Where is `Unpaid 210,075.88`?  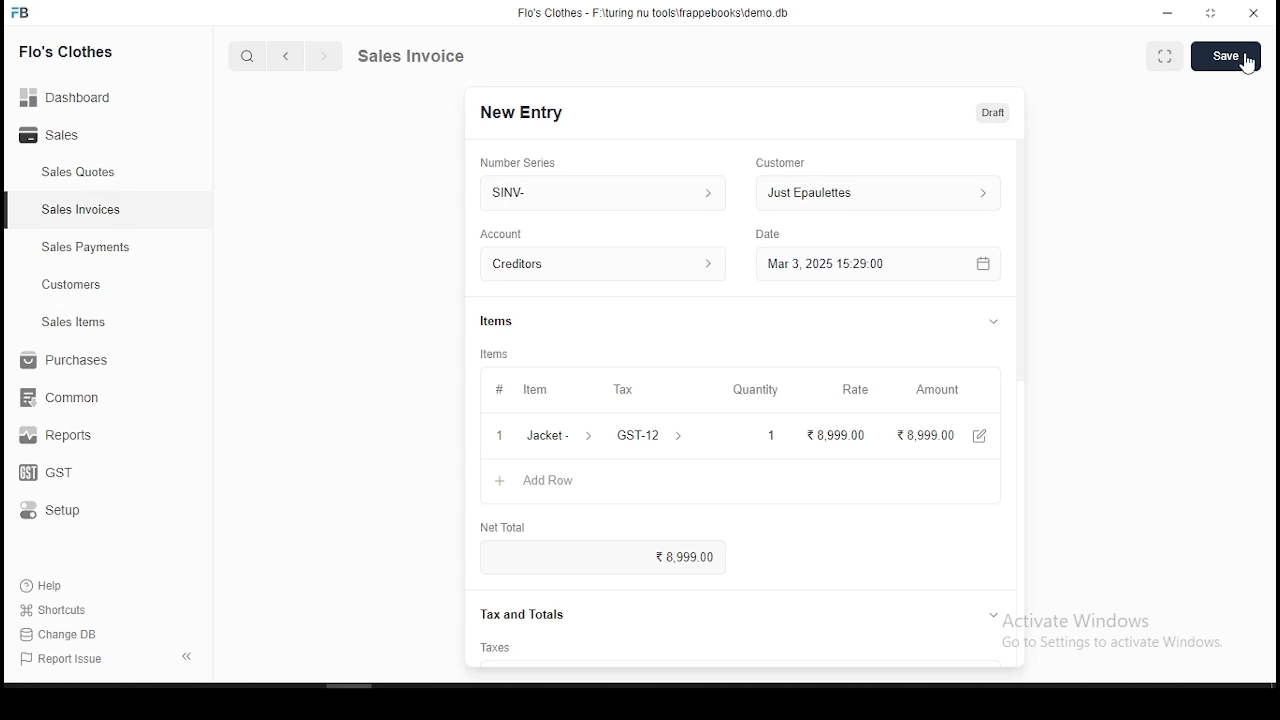
Unpaid 210,075.88 is located at coordinates (964, 112).